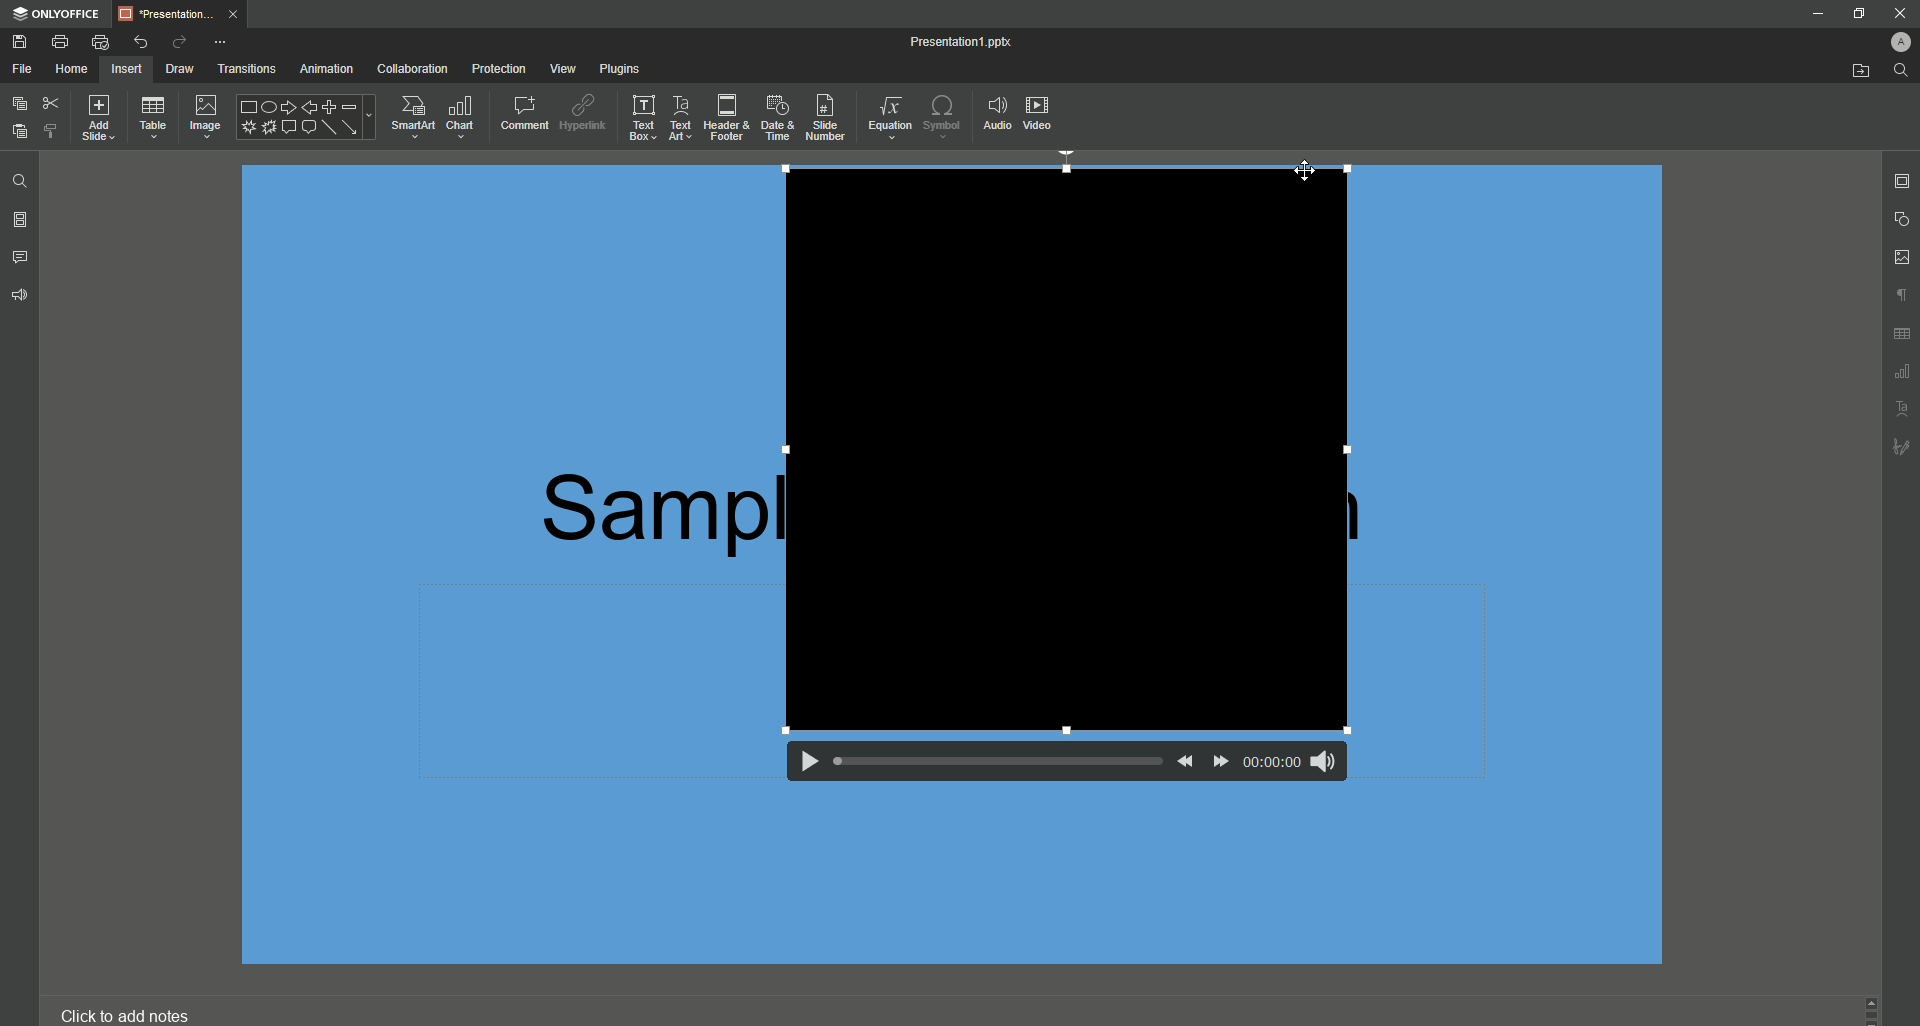 This screenshot has width=1920, height=1026. What do you see at coordinates (18, 103) in the screenshot?
I see `Copy` at bounding box center [18, 103].